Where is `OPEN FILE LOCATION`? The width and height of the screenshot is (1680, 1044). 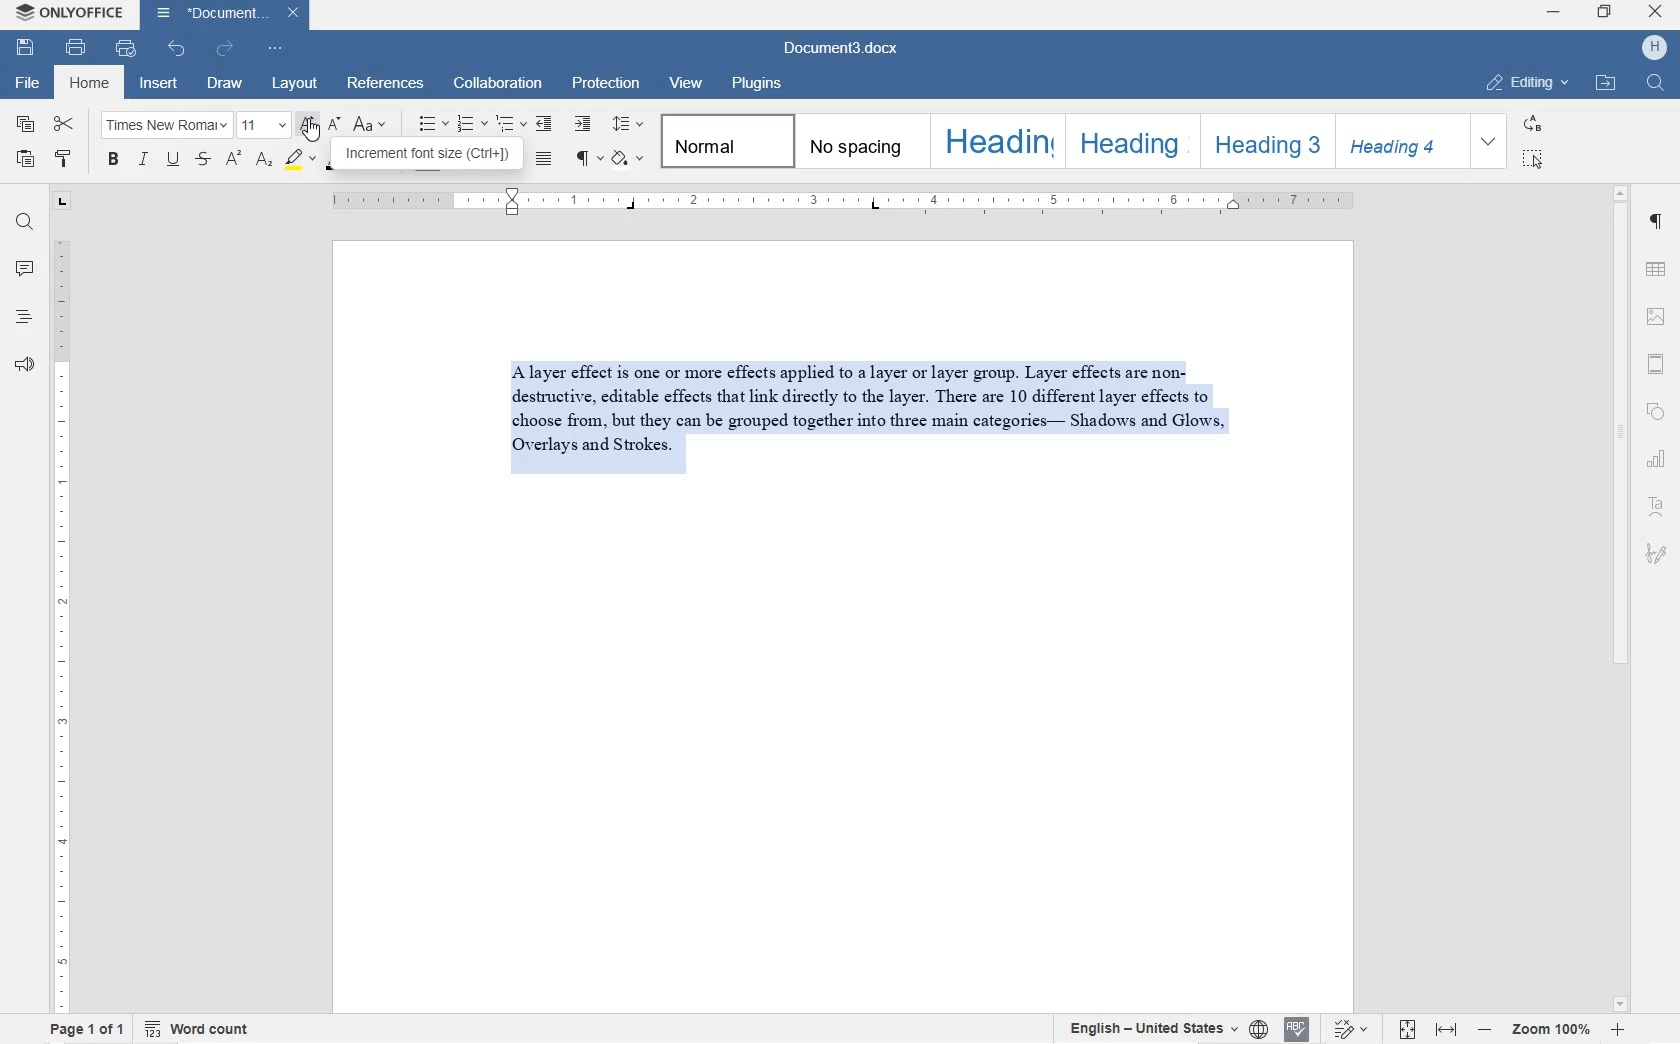 OPEN FILE LOCATION is located at coordinates (1604, 82).